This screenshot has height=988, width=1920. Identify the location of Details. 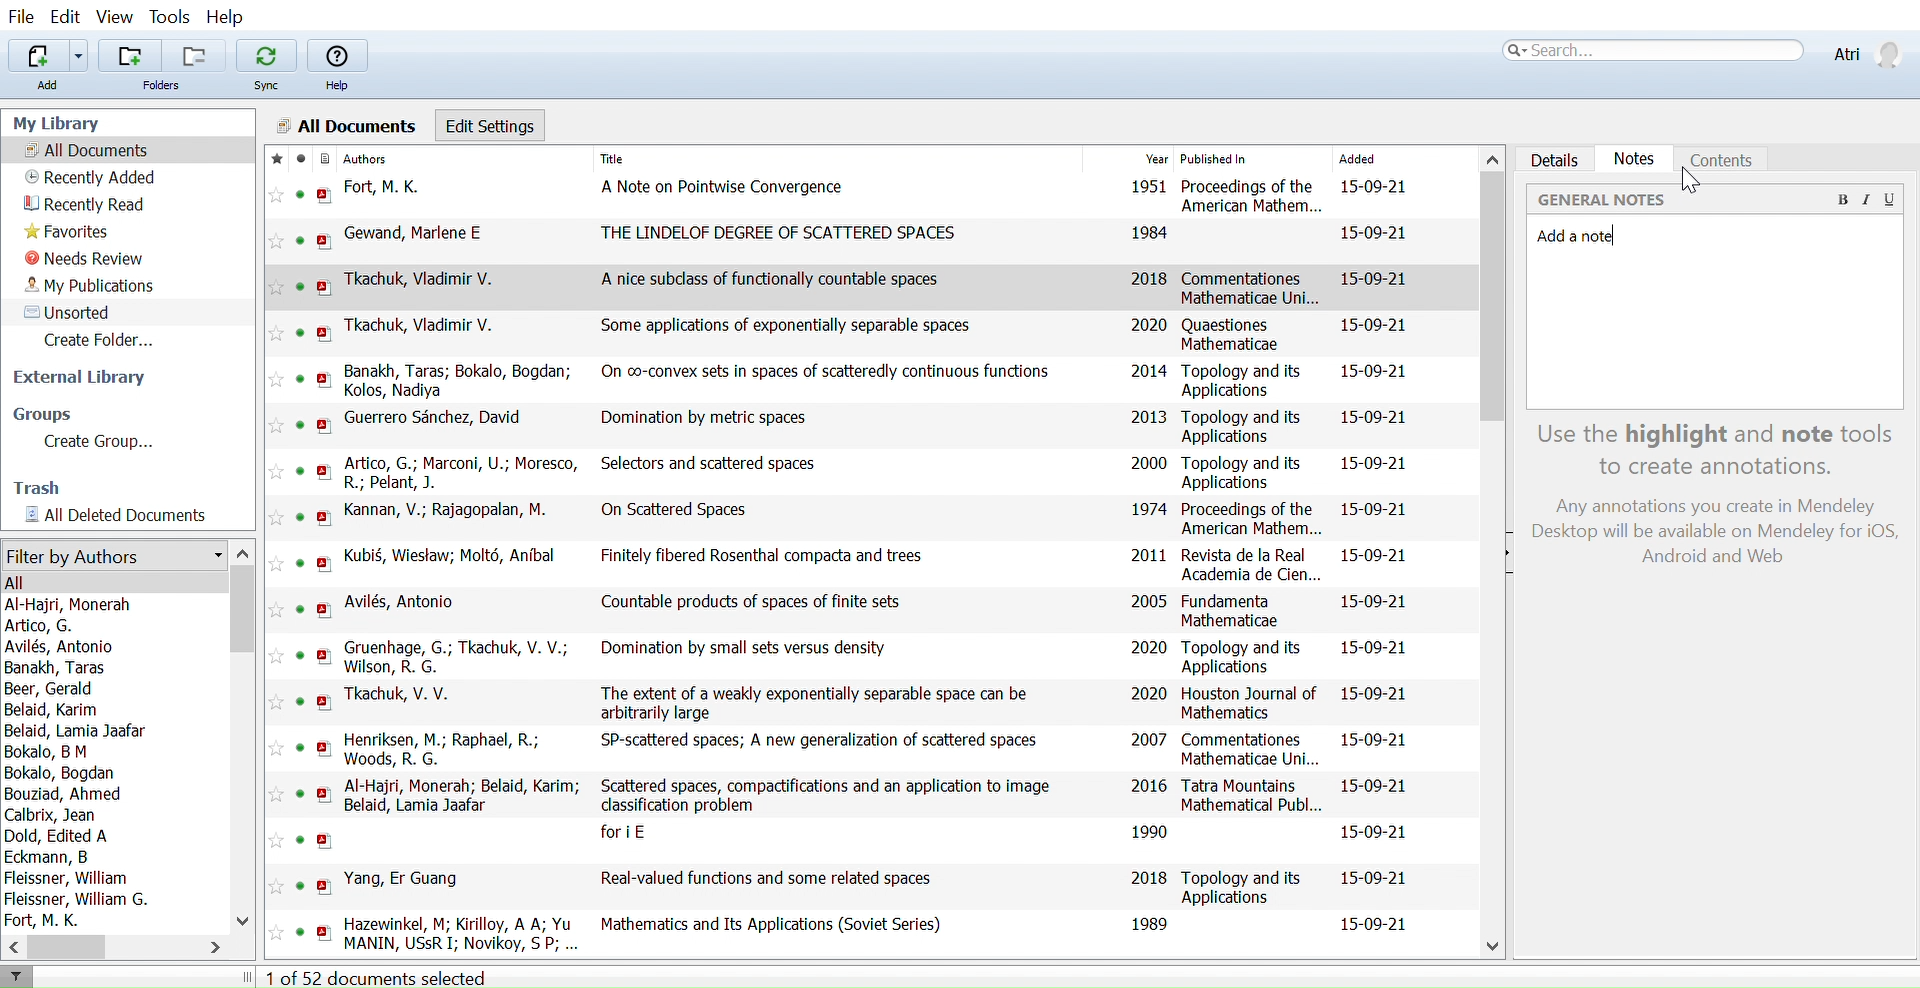
(1553, 158).